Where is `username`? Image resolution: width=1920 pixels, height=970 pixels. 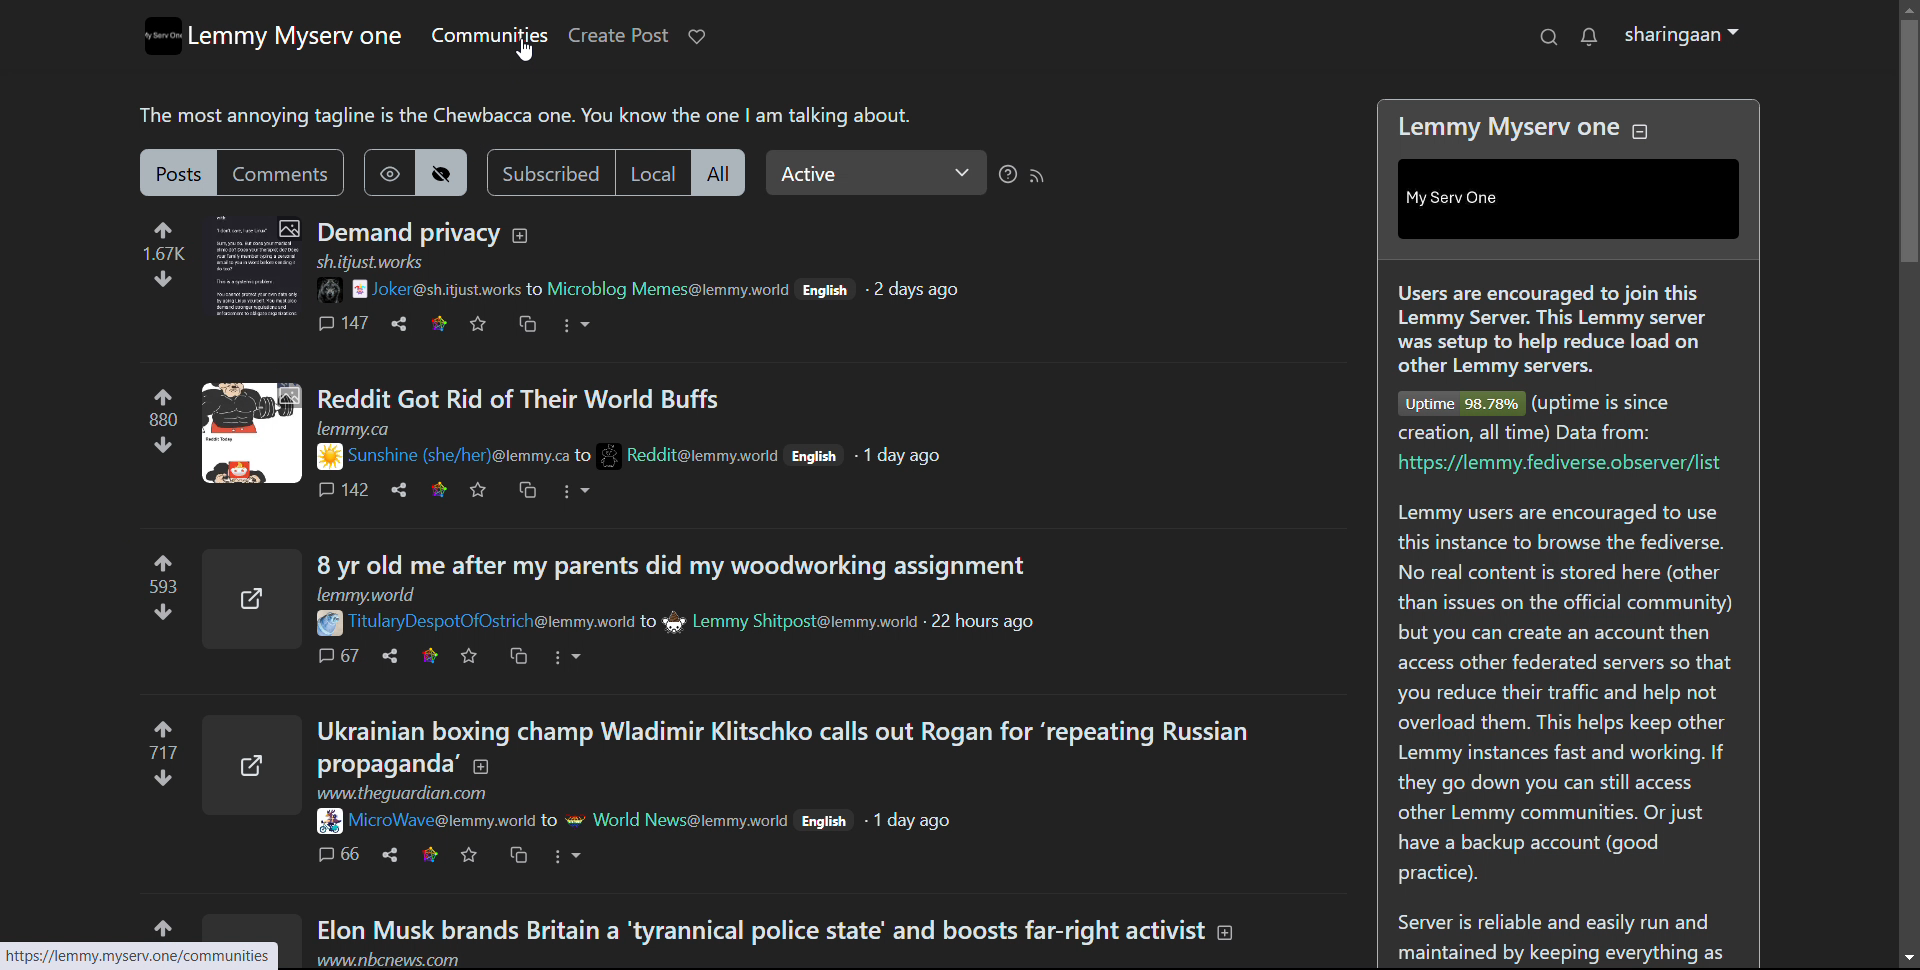 username is located at coordinates (443, 820).